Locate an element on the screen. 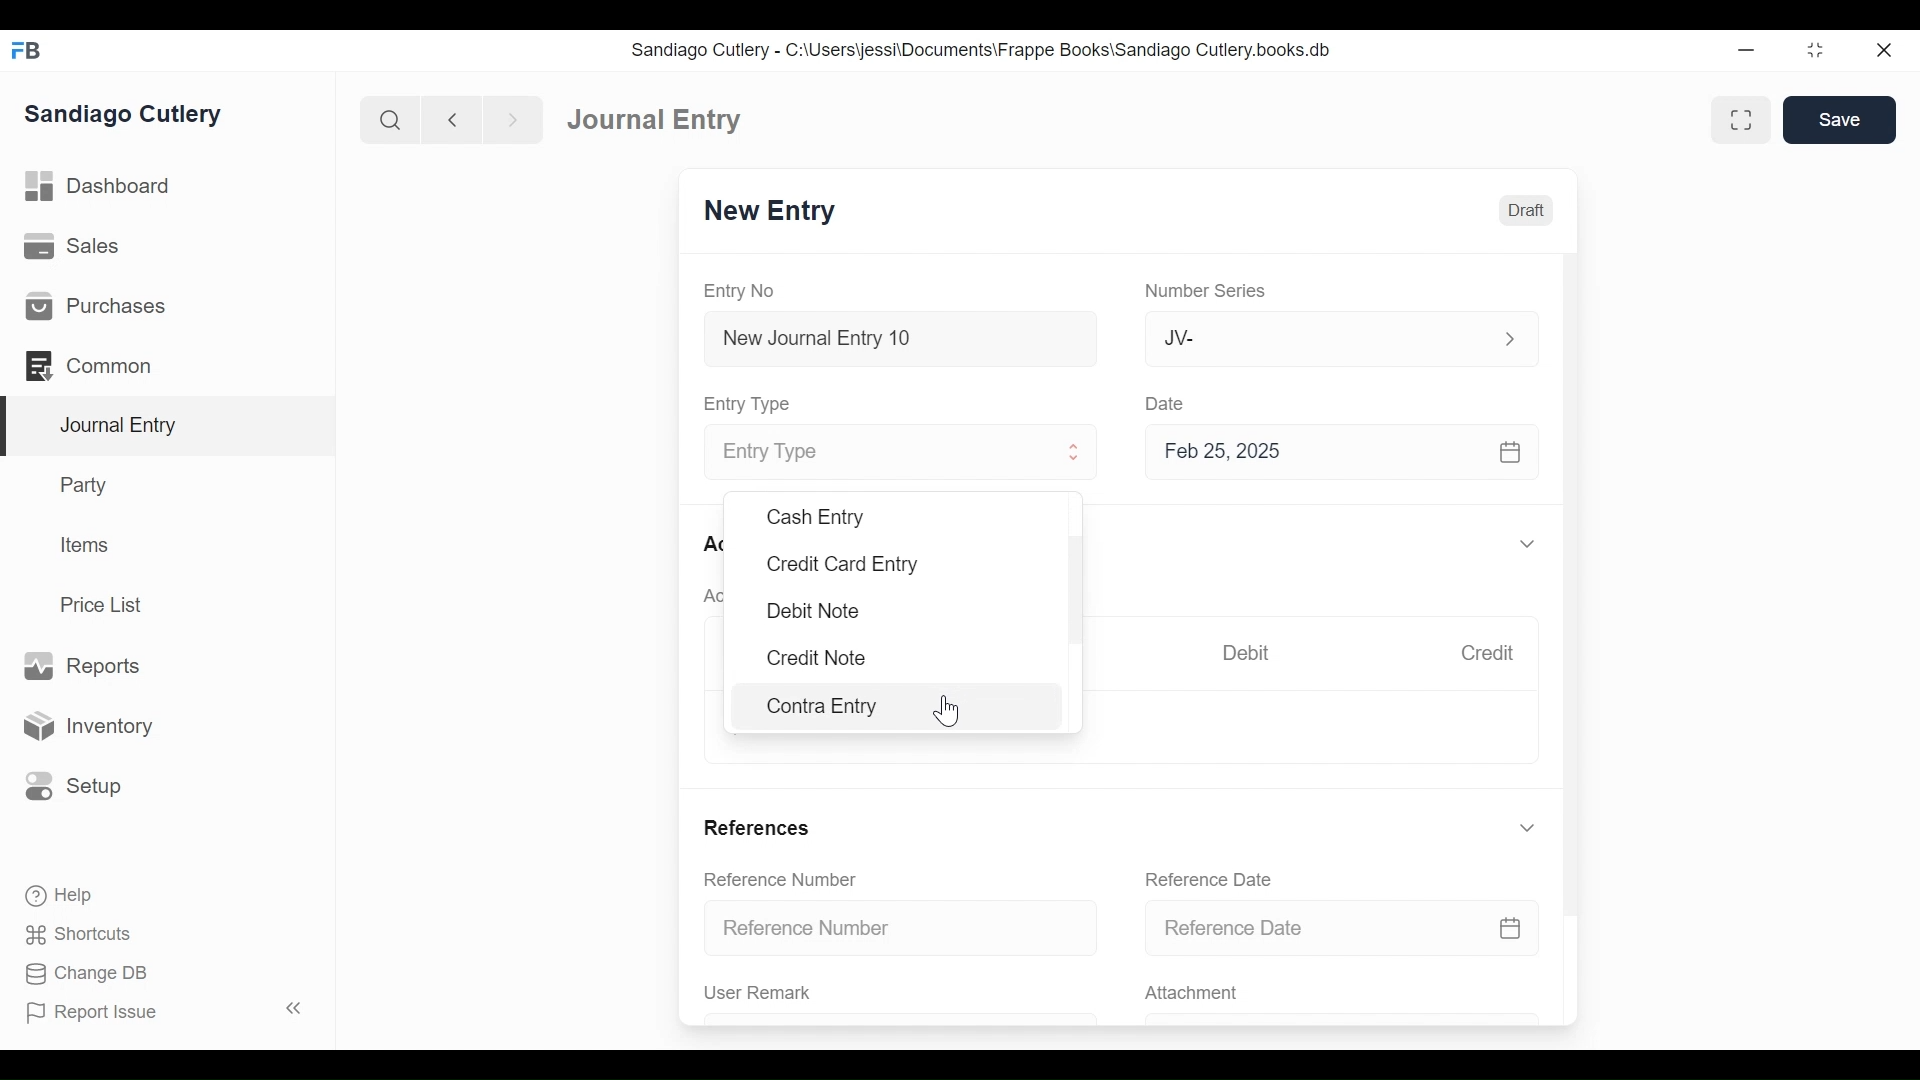  Contra Entry is located at coordinates (842, 708).